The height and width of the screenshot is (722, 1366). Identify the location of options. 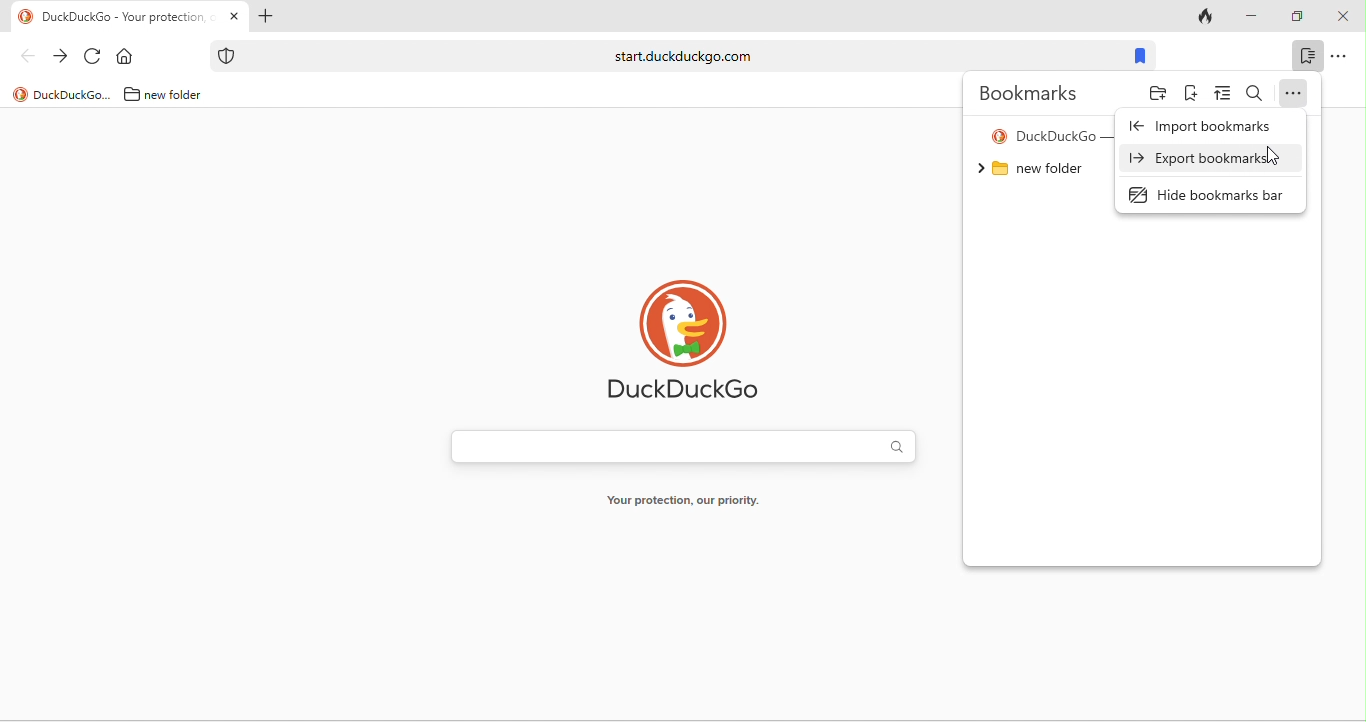
(1339, 56).